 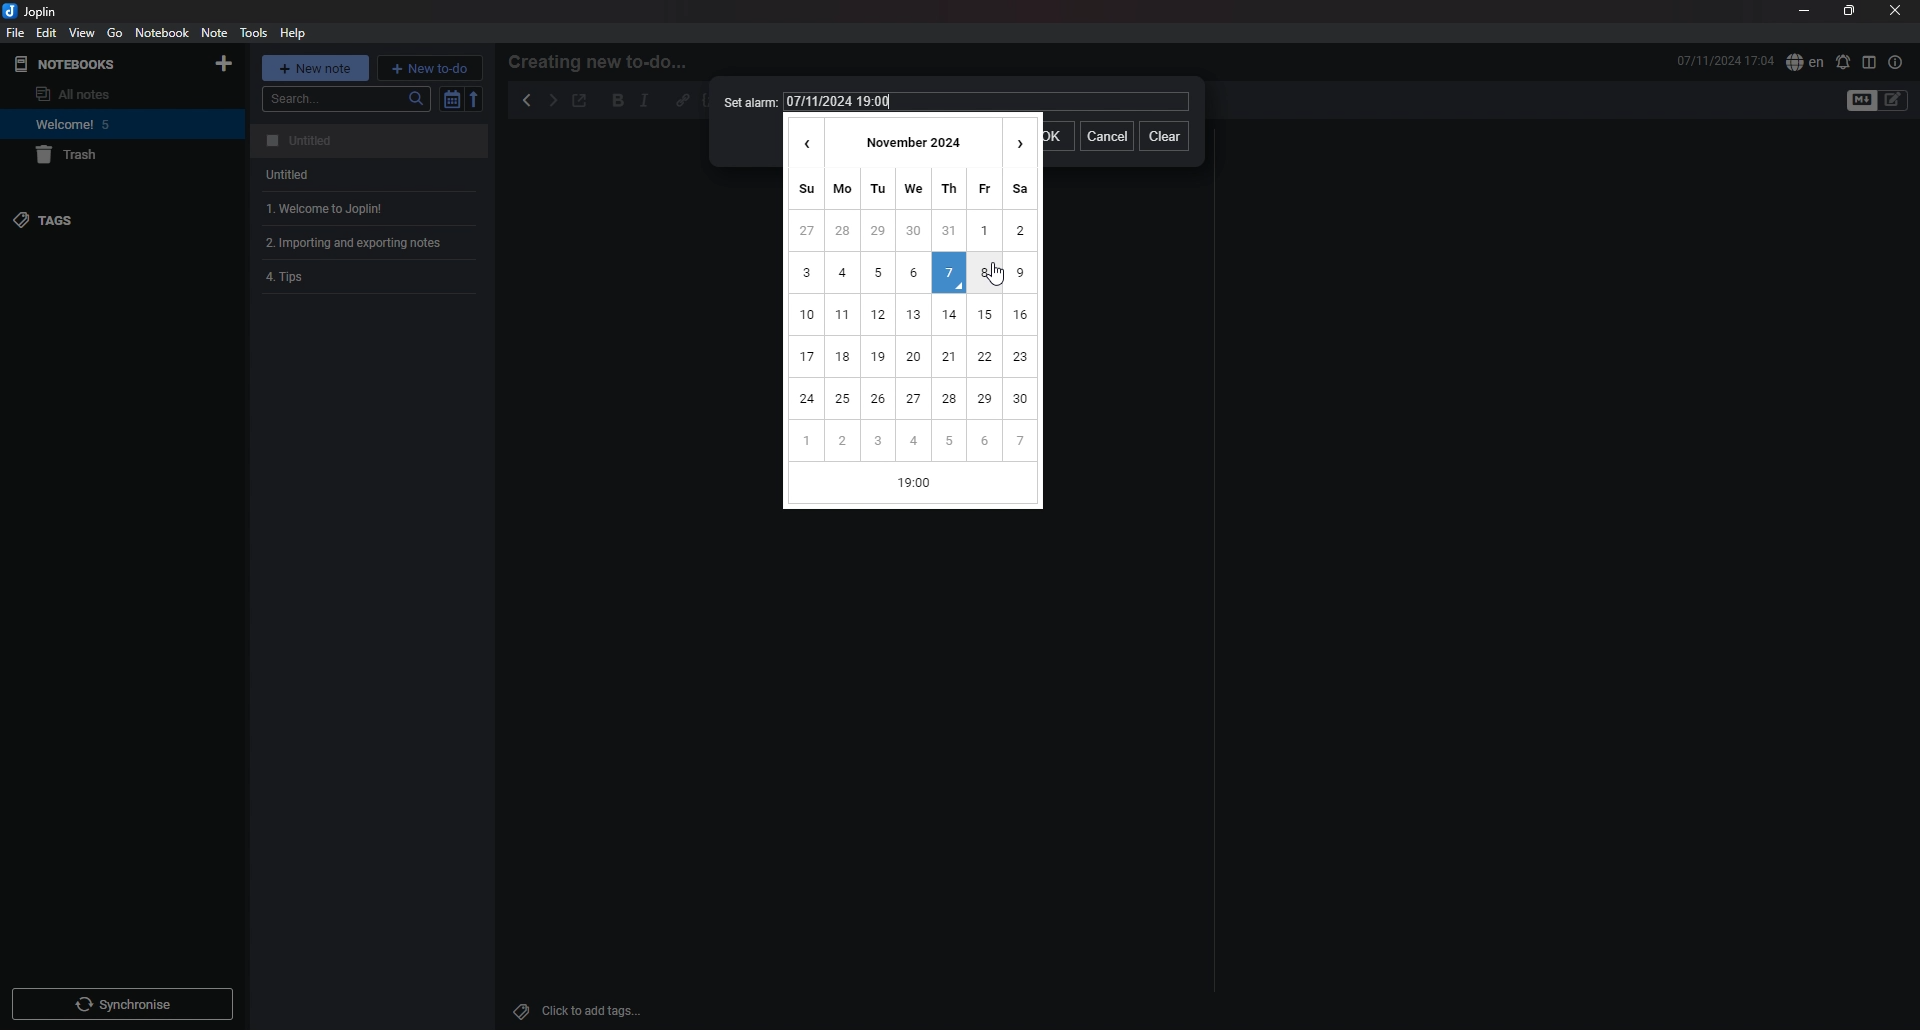 I want to click on new todo, so click(x=431, y=68).